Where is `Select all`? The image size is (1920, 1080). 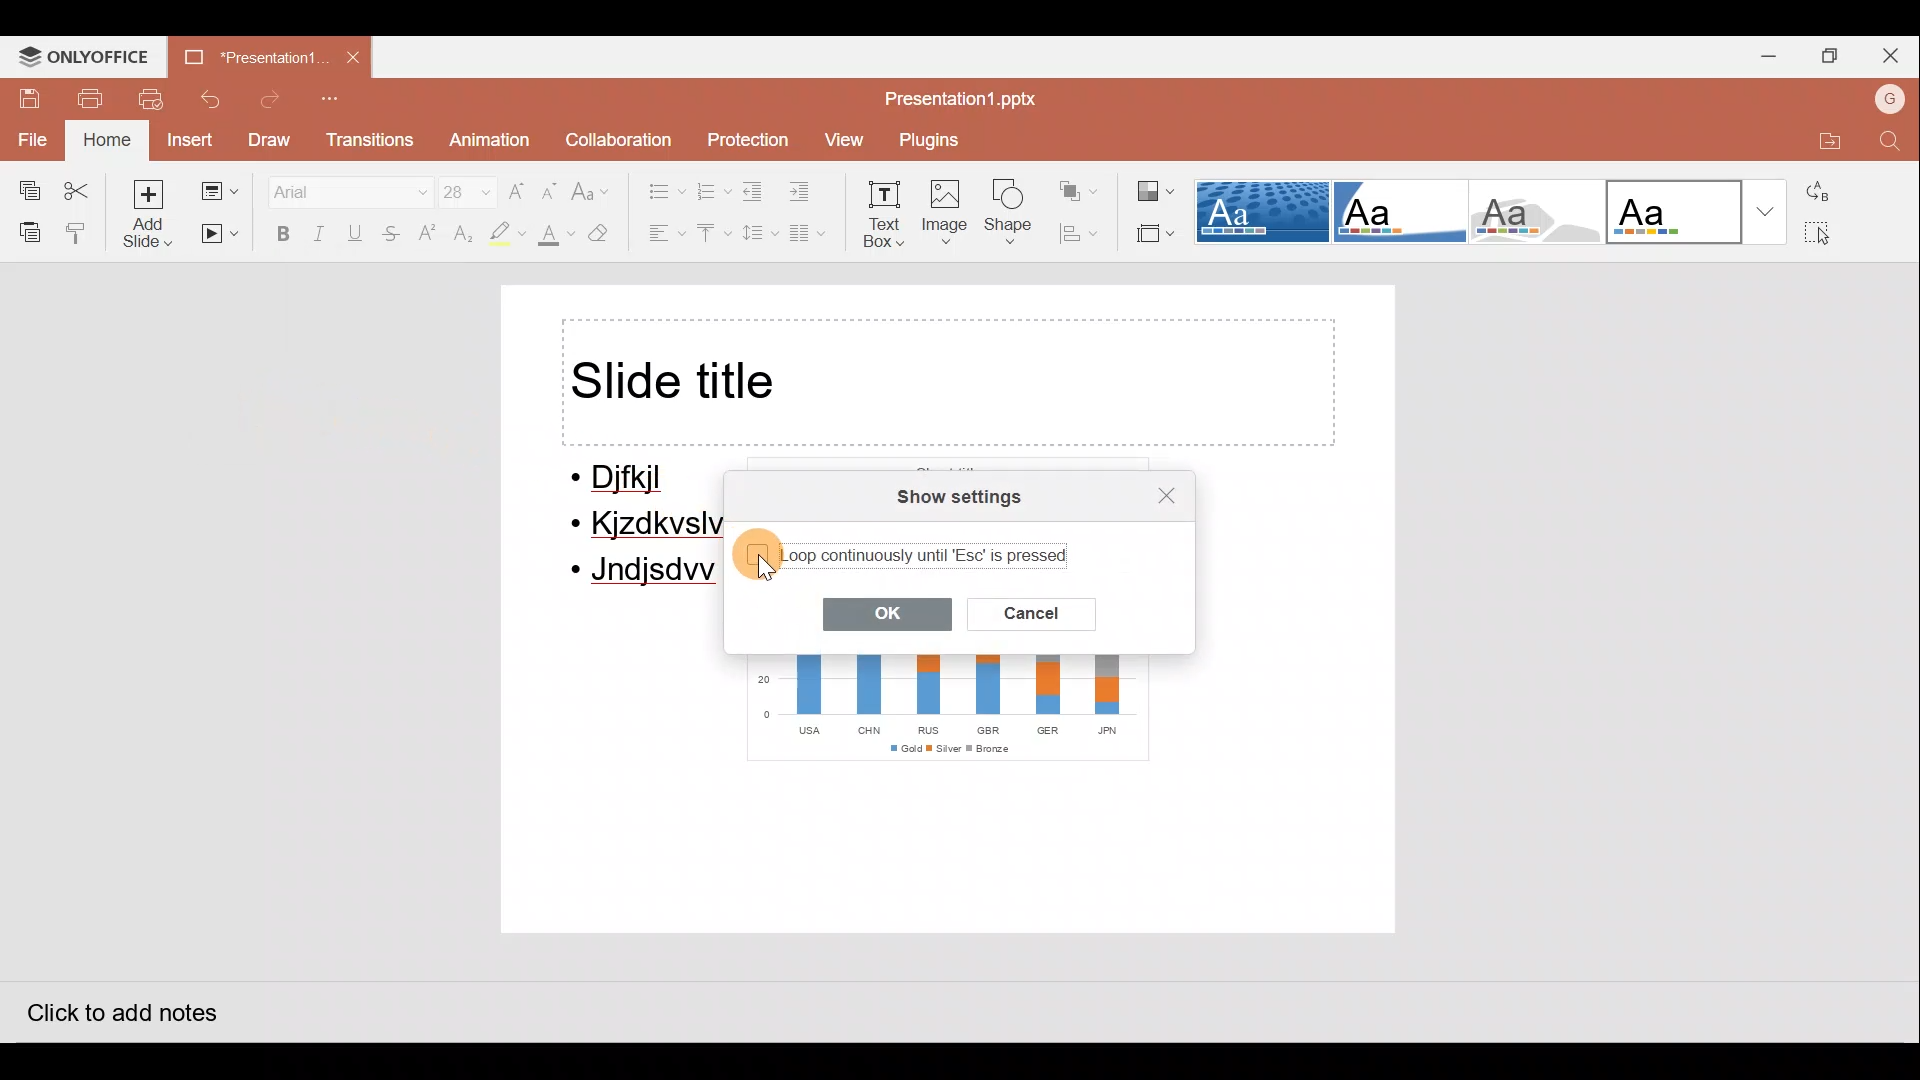
Select all is located at coordinates (1830, 235).